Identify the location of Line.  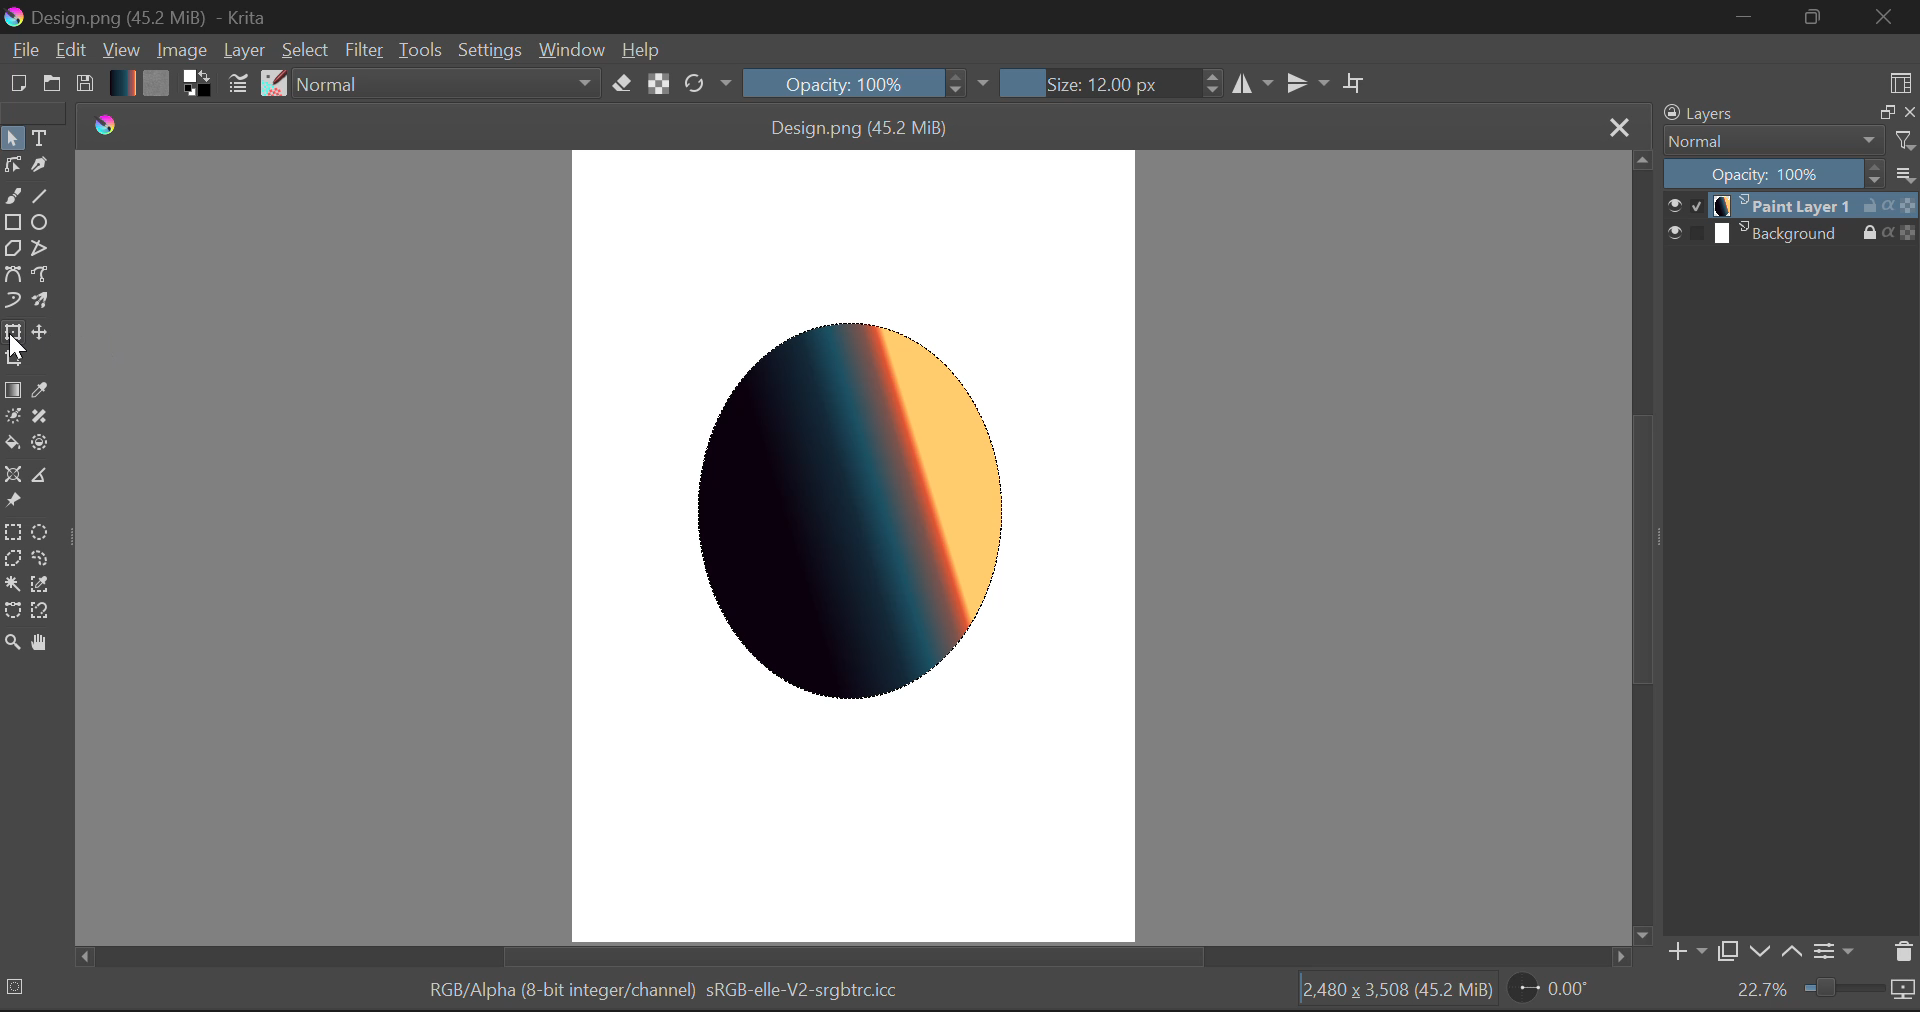
(38, 194).